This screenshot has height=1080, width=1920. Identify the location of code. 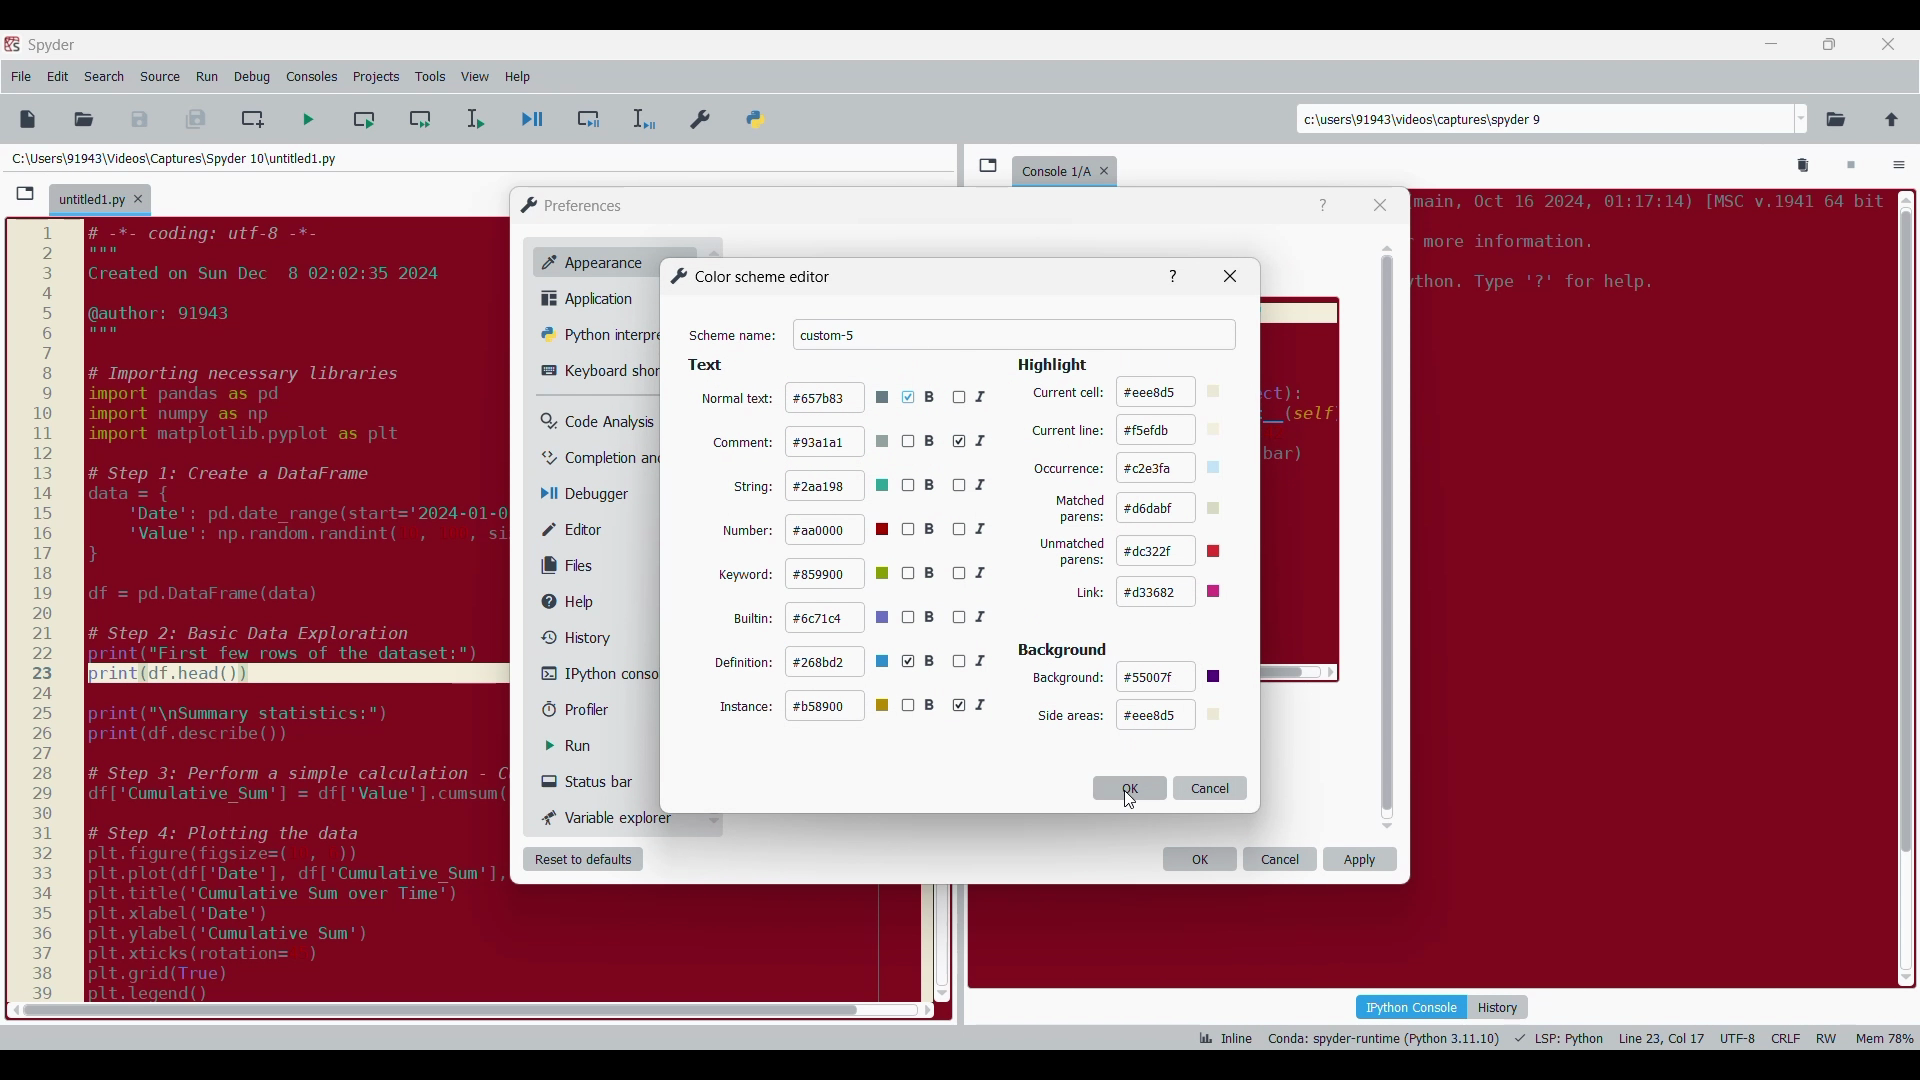
(1645, 250).